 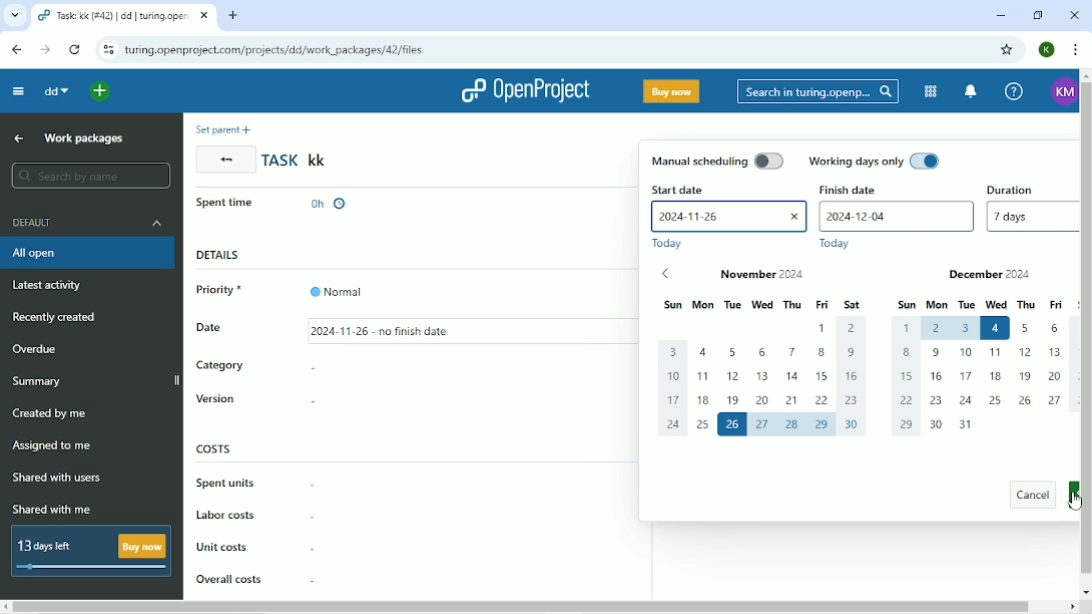 What do you see at coordinates (55, 318) in the screenshot?
I see `Recently added` at bounding box center [55, 318].